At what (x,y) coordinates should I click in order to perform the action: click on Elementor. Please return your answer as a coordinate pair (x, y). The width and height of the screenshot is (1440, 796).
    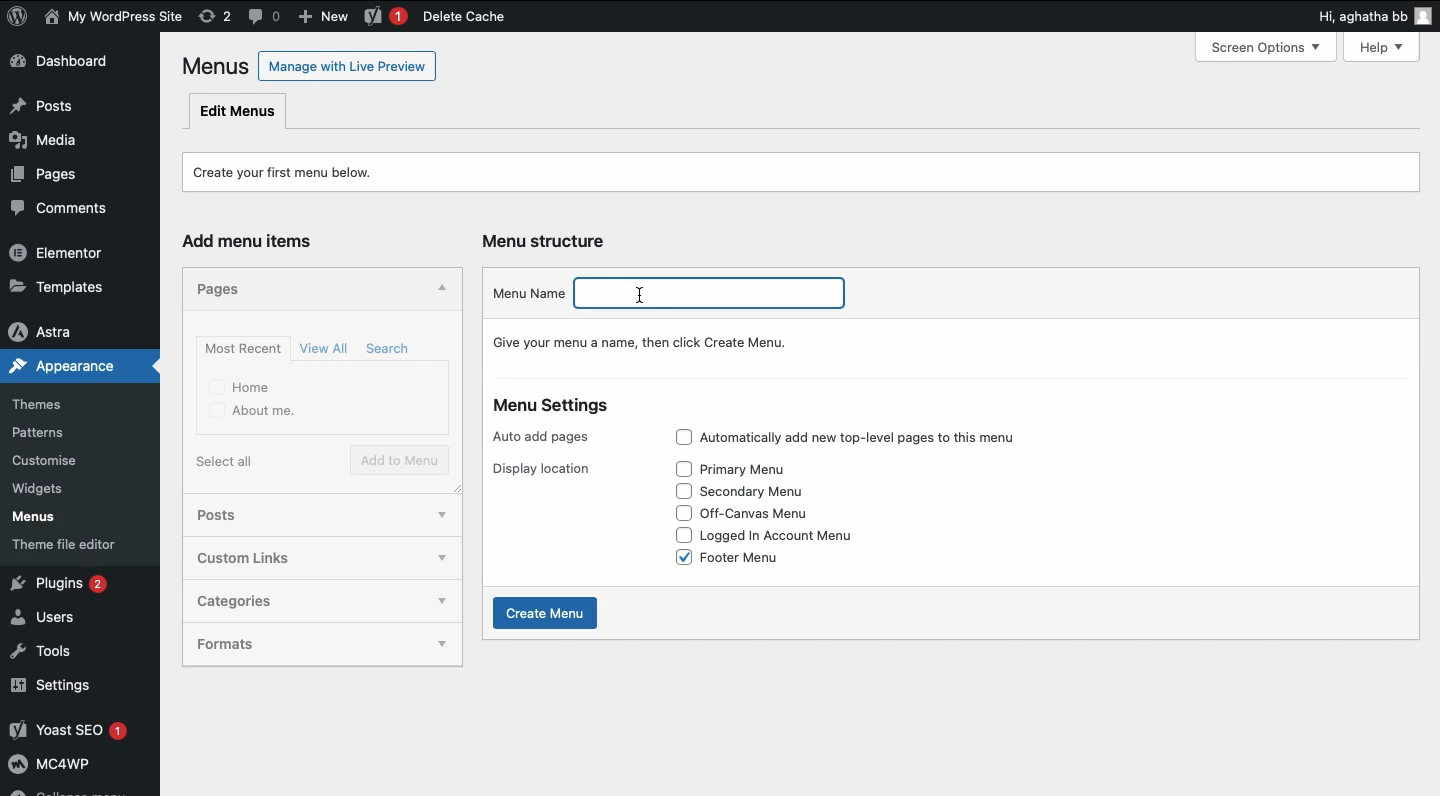
    Looking at the image, I should click on (68, 254).